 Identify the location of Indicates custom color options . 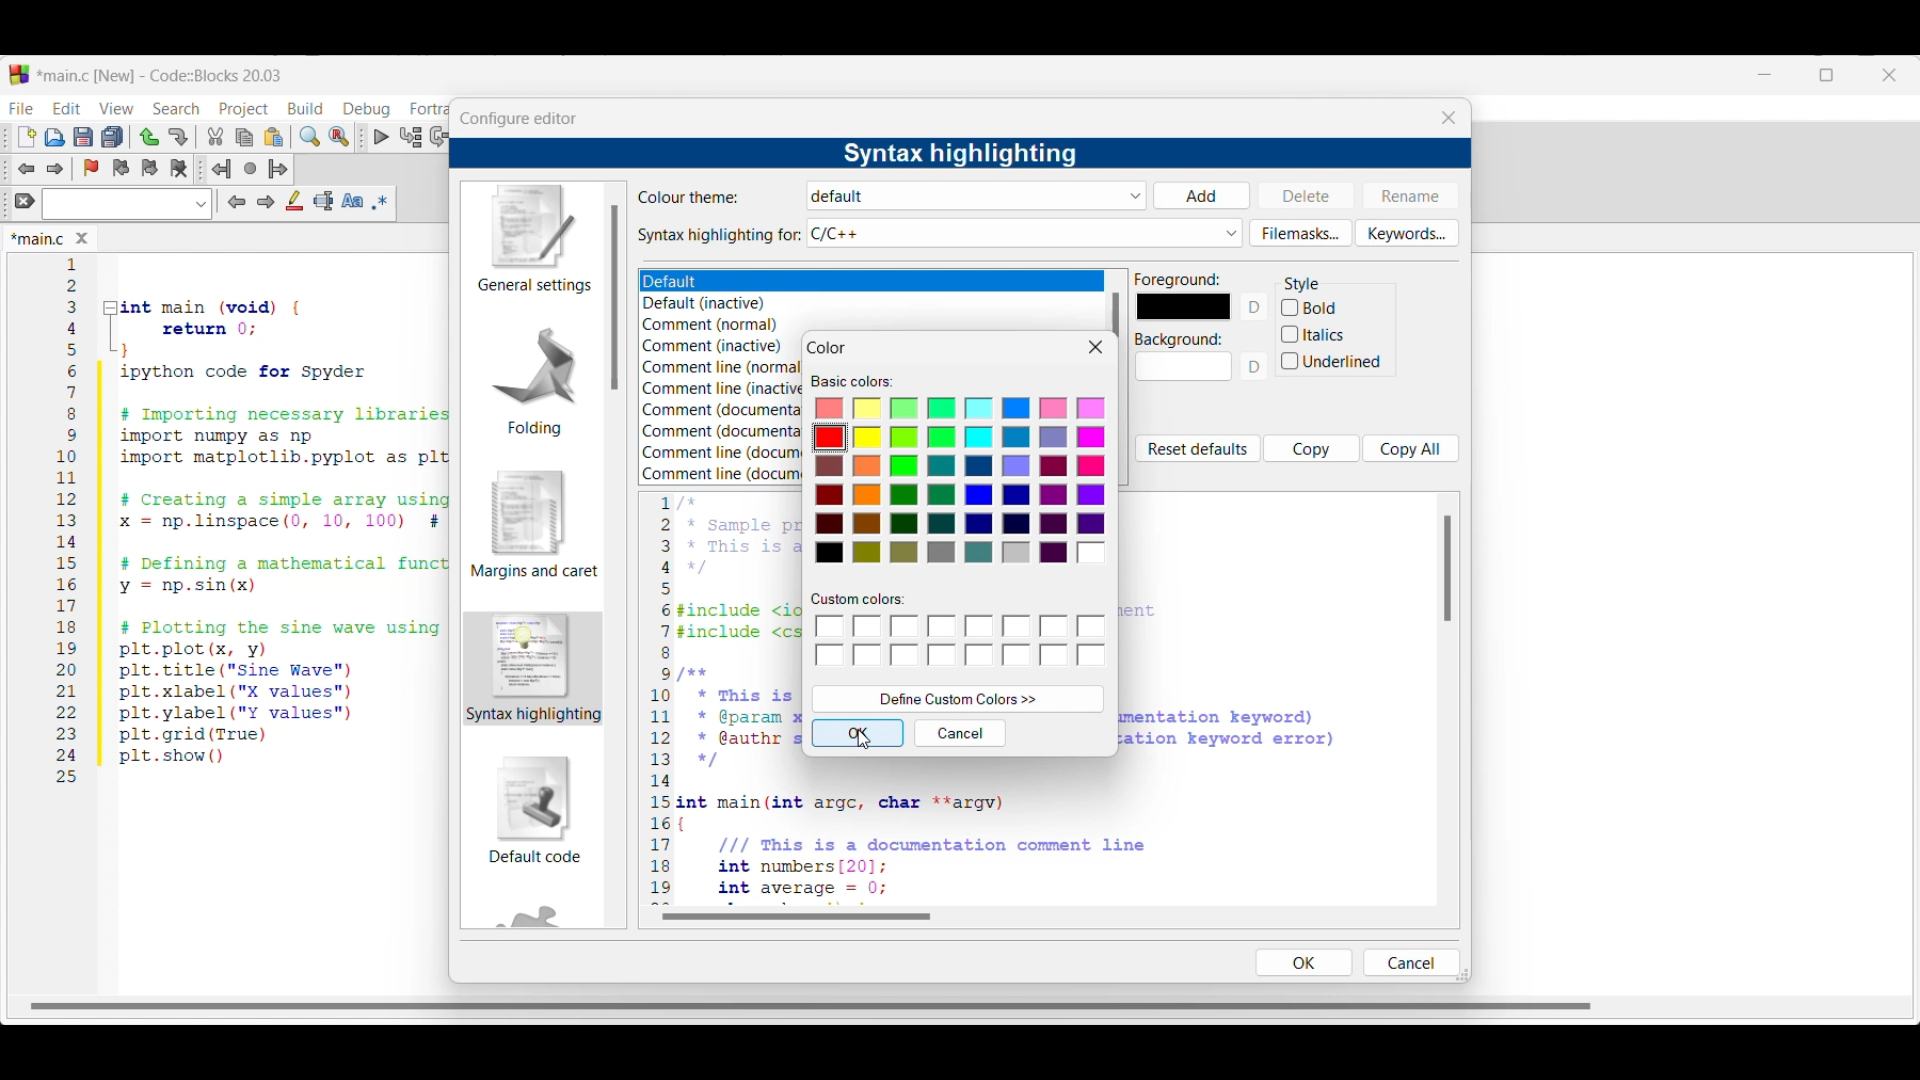
(859, 599).